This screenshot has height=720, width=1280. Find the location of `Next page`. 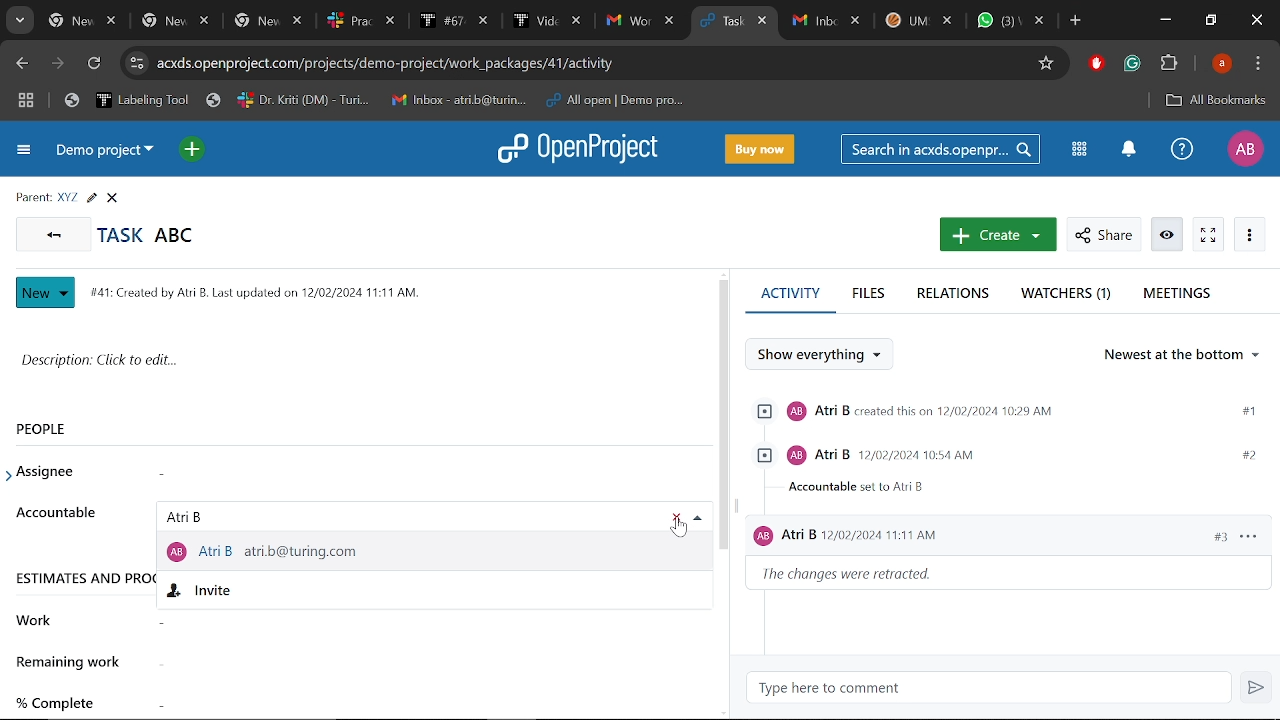

Next page is located at coordinates (58, 65).